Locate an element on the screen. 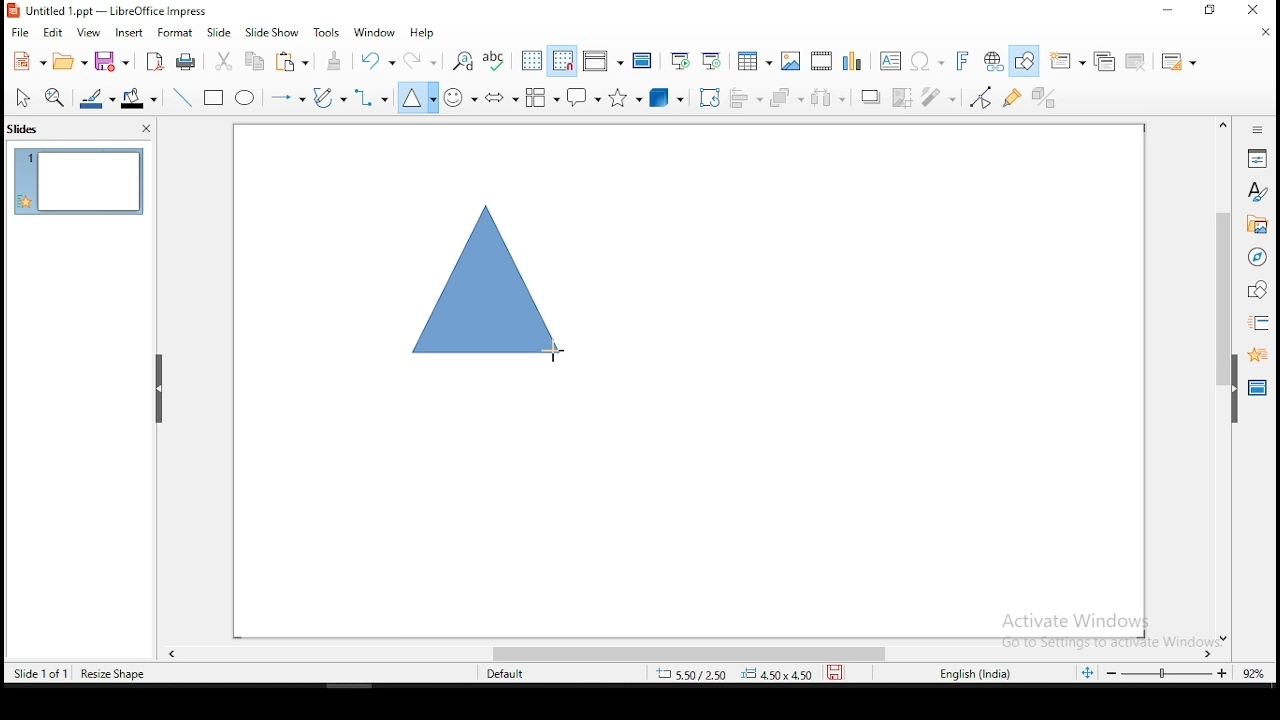 The width and height of the screenshot is (1280, 720). toggle point edit mode is located at coordinates (982, 97).